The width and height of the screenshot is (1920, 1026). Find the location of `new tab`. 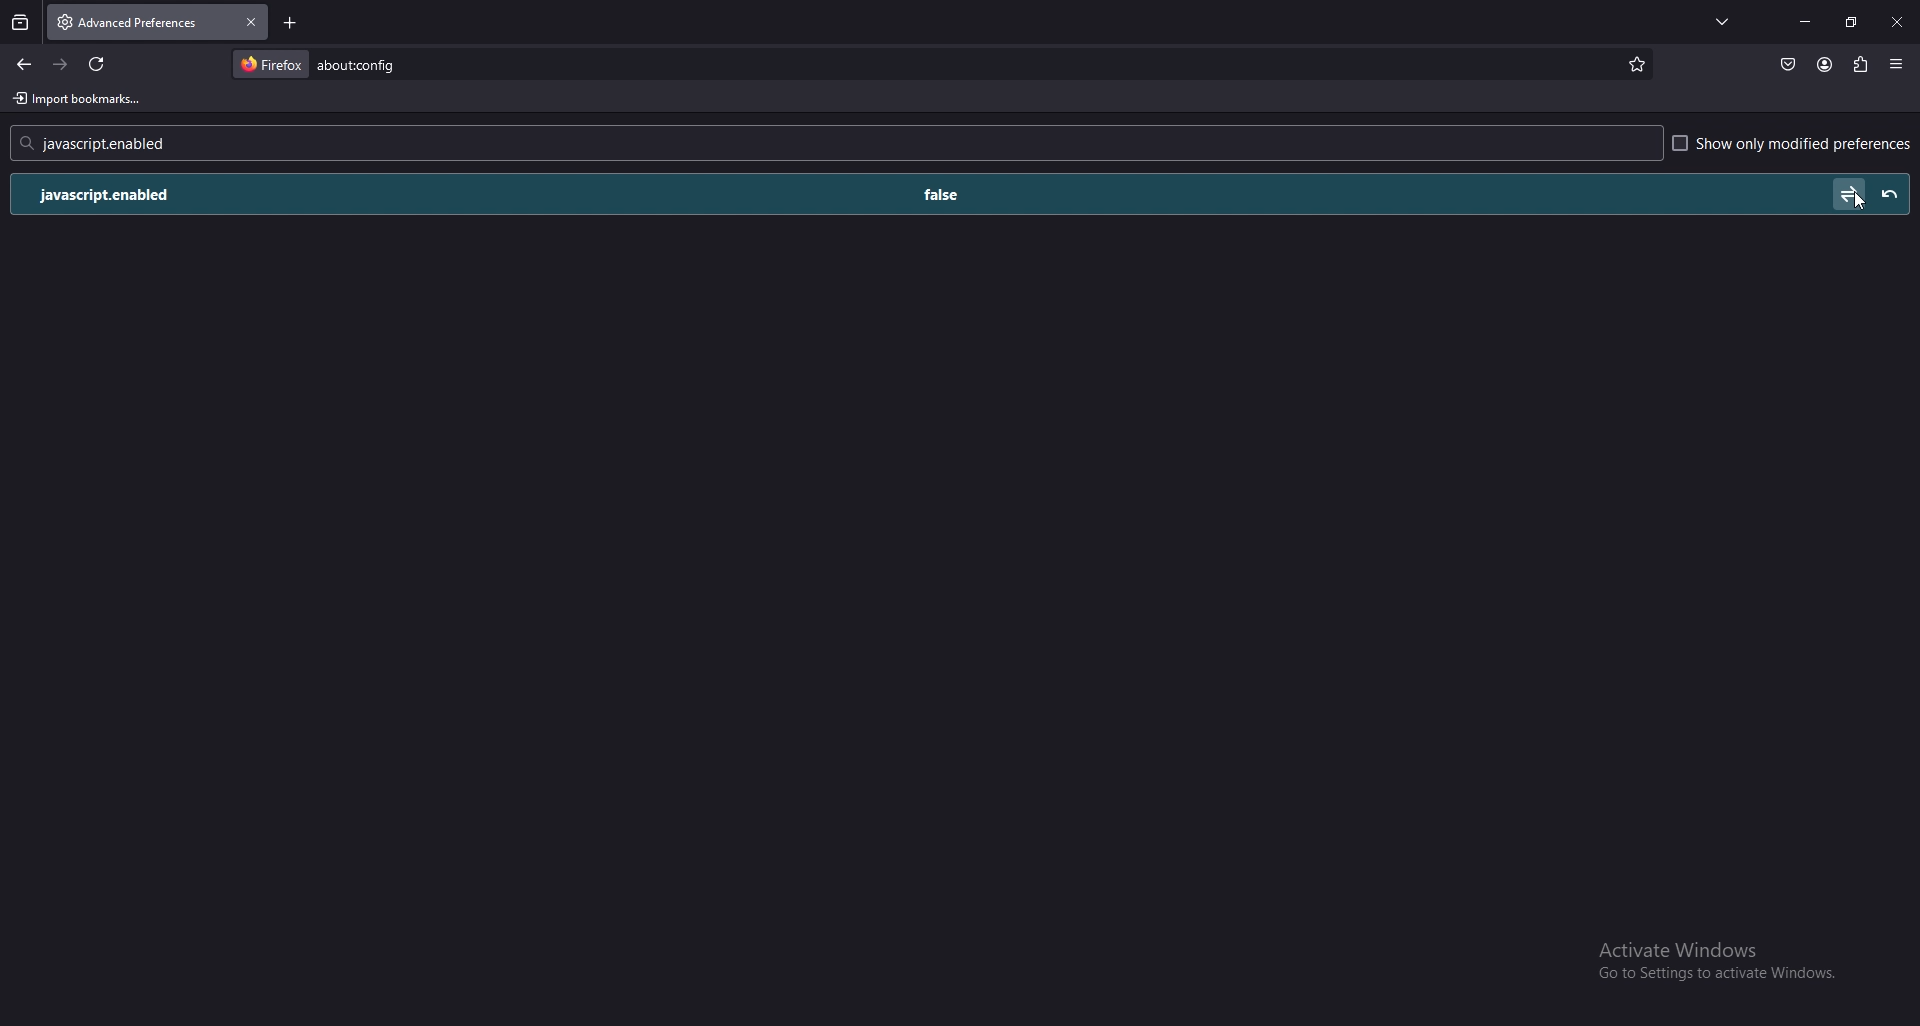

new tab is located at coordinates (293, 23).